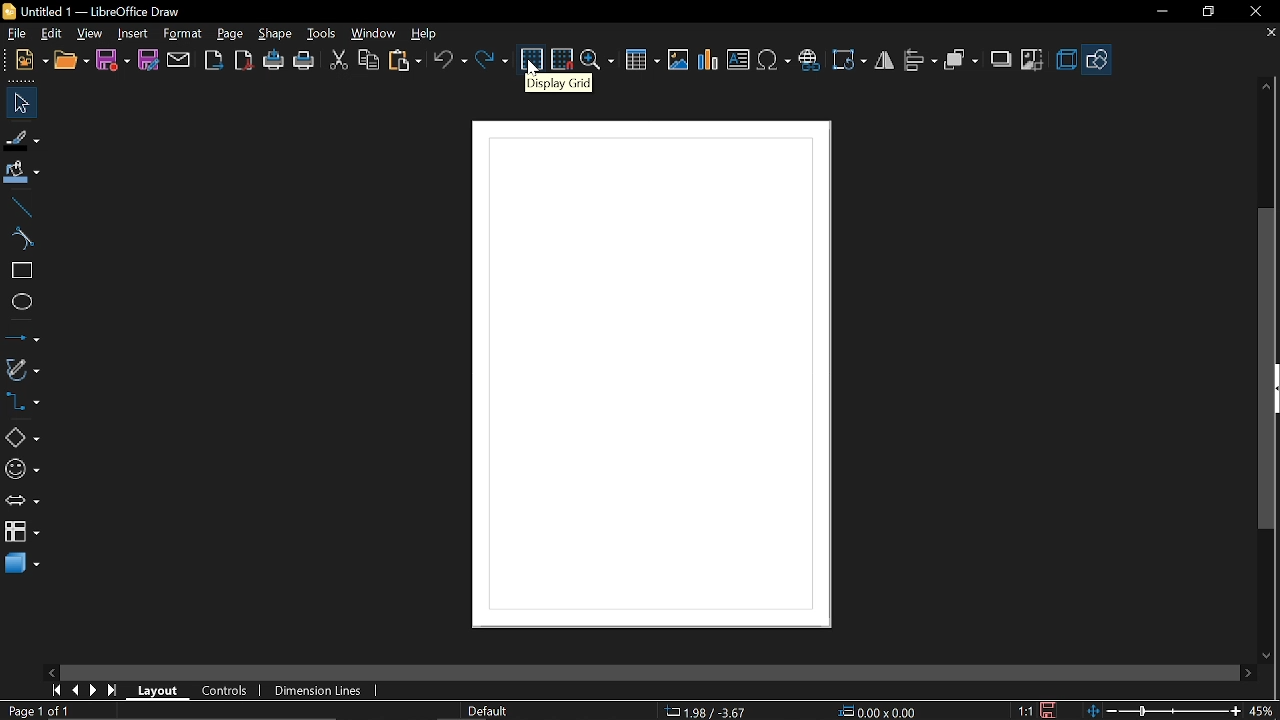 This screenshot has height=720, width=1280. What do you see at coordinates (22, 370) in the screenshot?
I see `curves and polygon` at bounding box center [22, 370].